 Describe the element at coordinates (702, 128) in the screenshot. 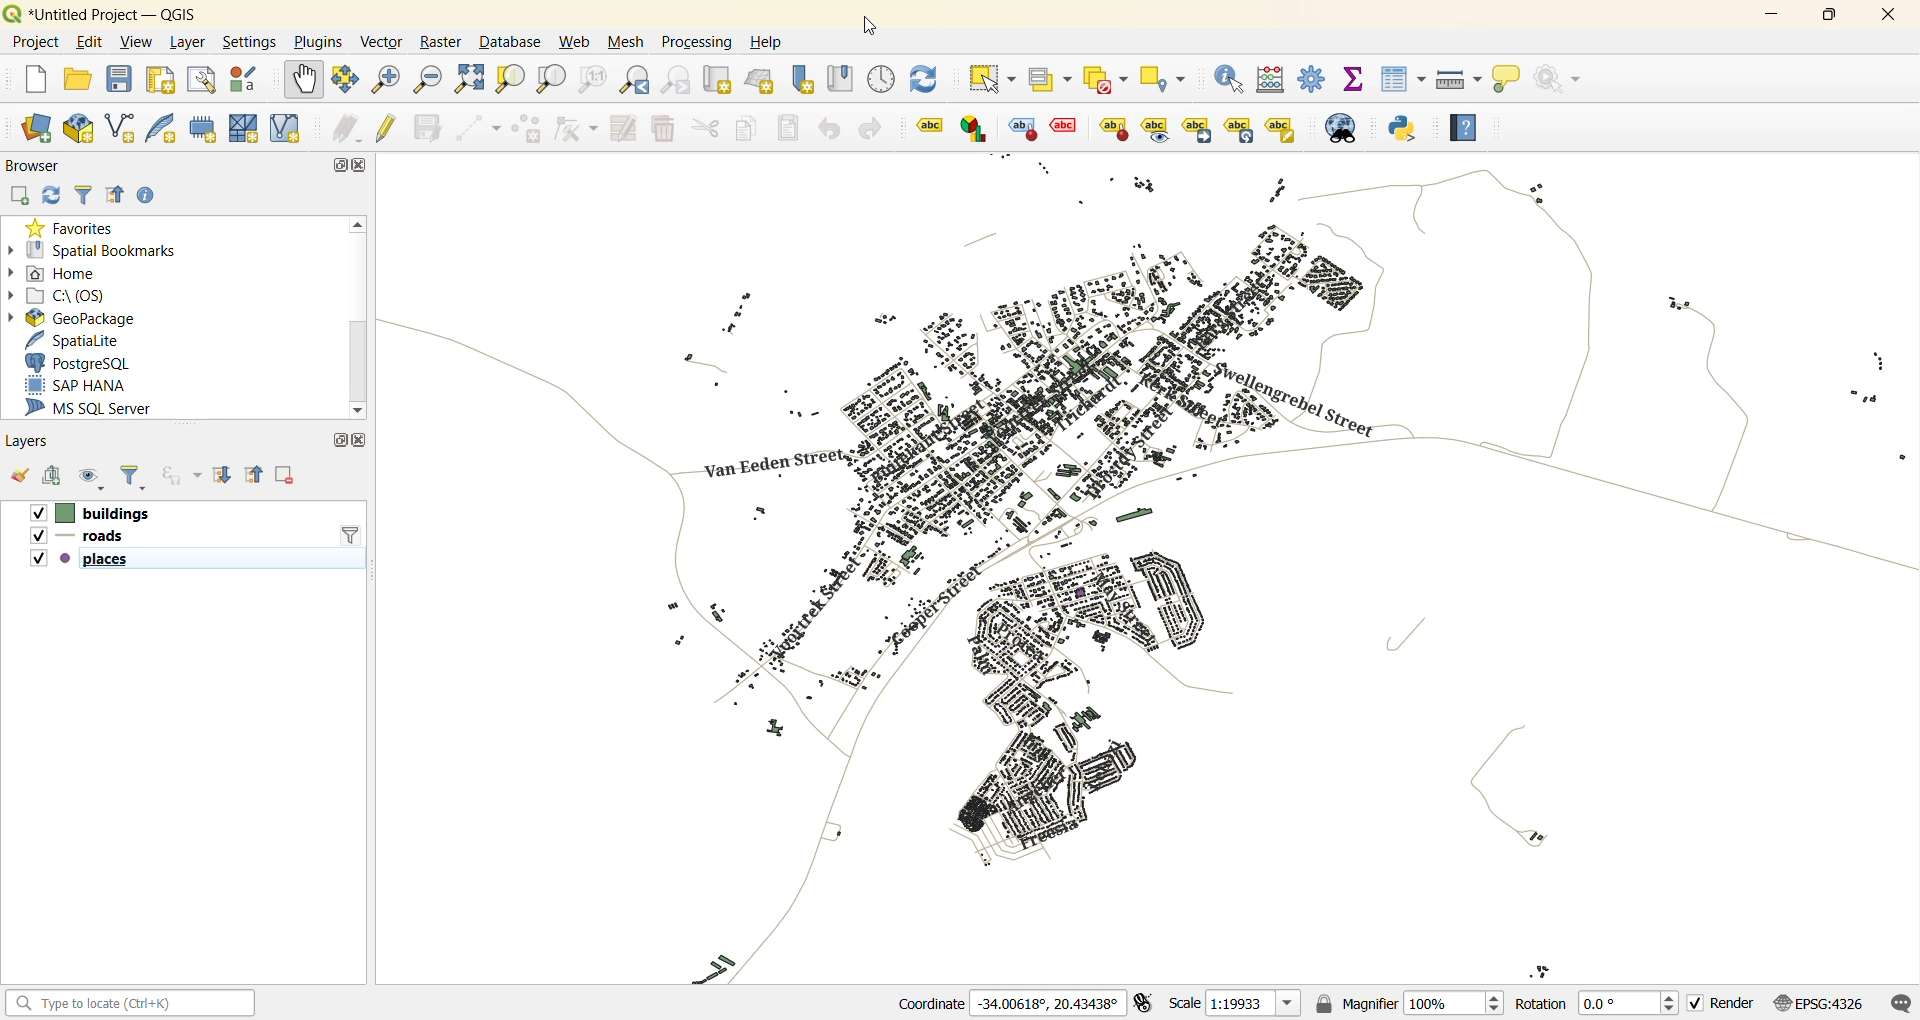

I see `cut` at that location.